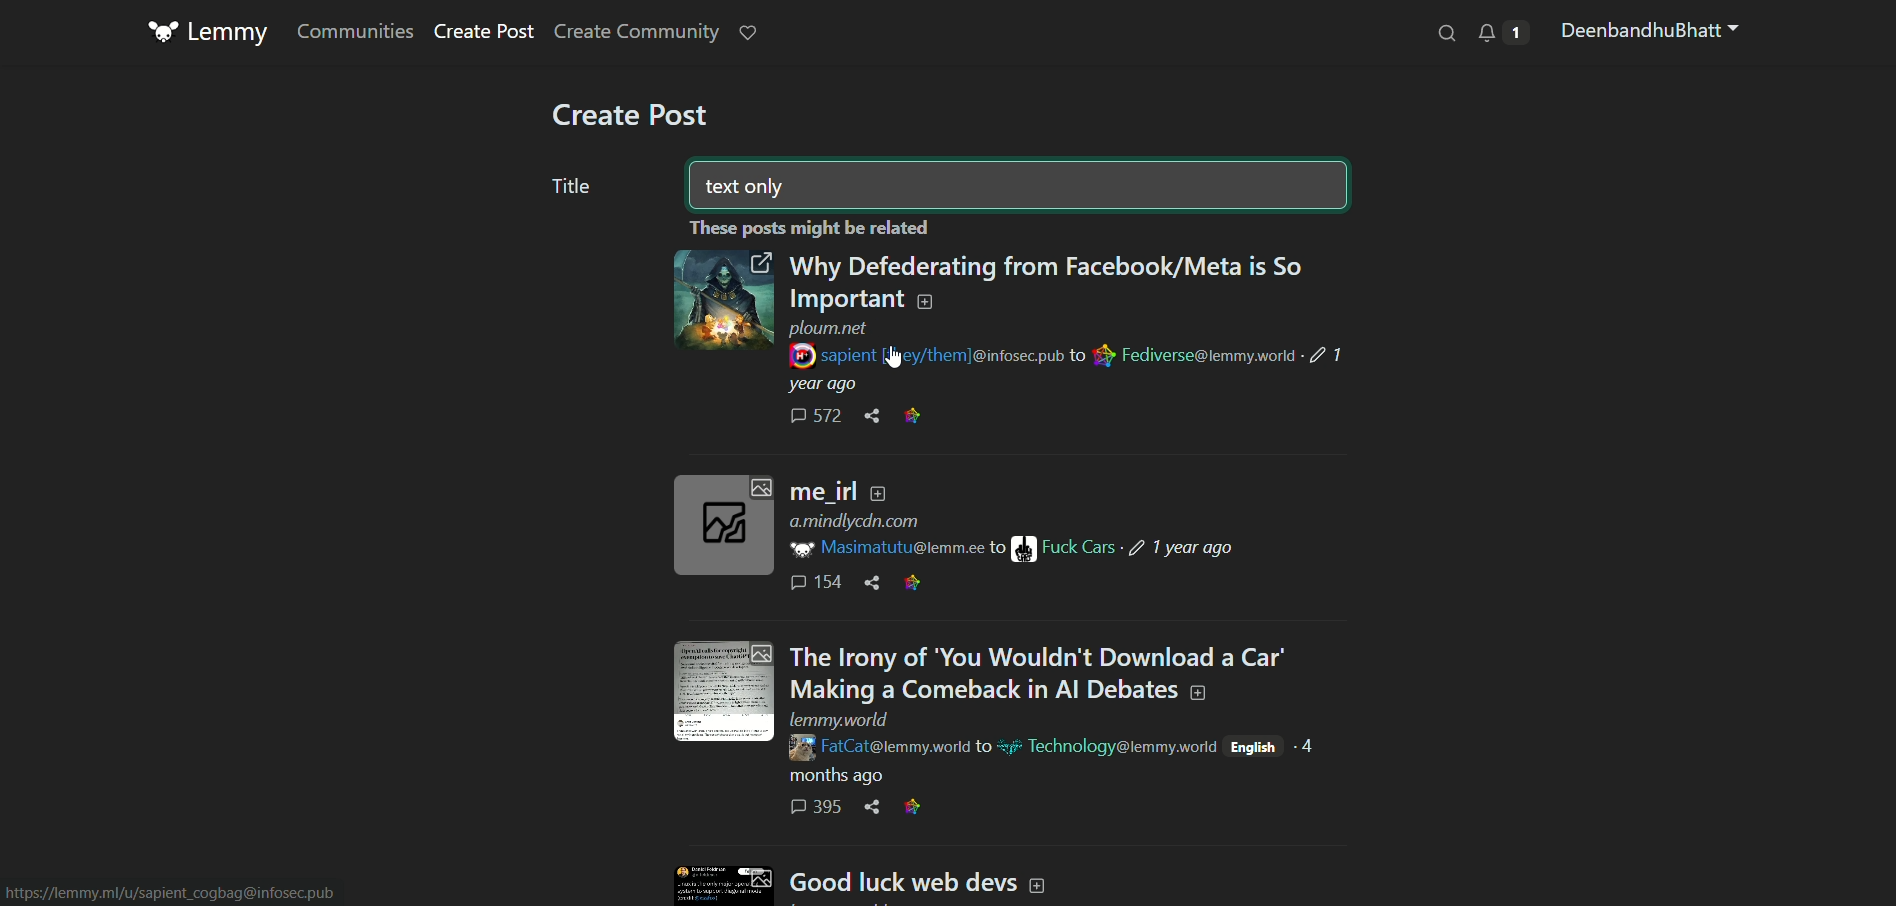  I want to click on Link to FatCat page, so click(895, 746).